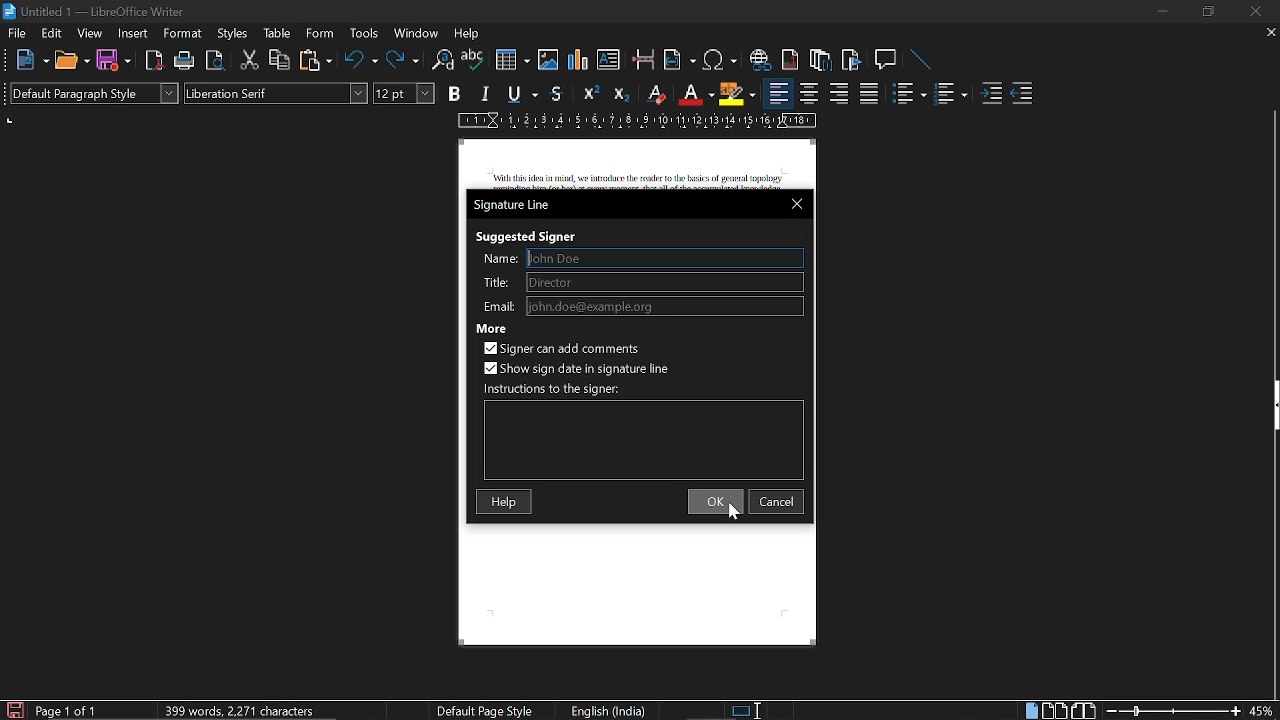  What do you see at coordinates (611, 59) in the screenshot?
I see `insert text` at bounding box center [611, 59].